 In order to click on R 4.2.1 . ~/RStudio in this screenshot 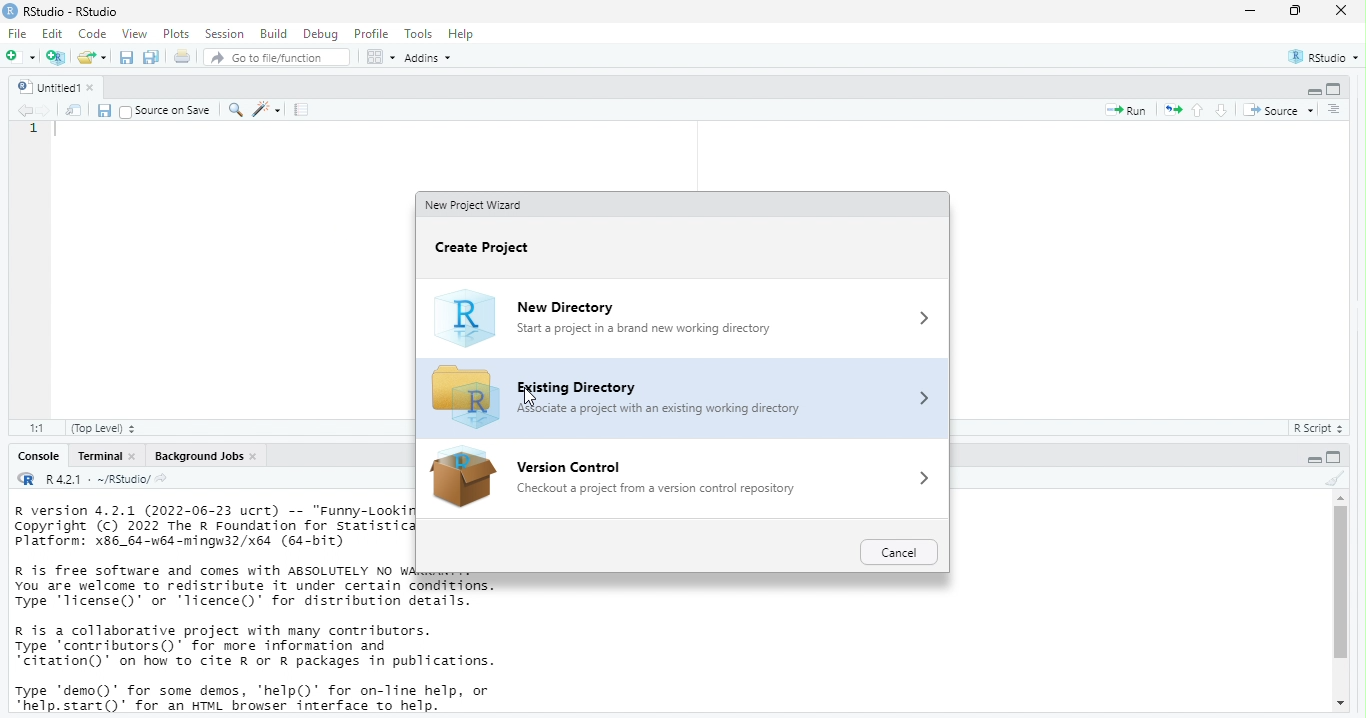, I will do `click(98, 480)`.